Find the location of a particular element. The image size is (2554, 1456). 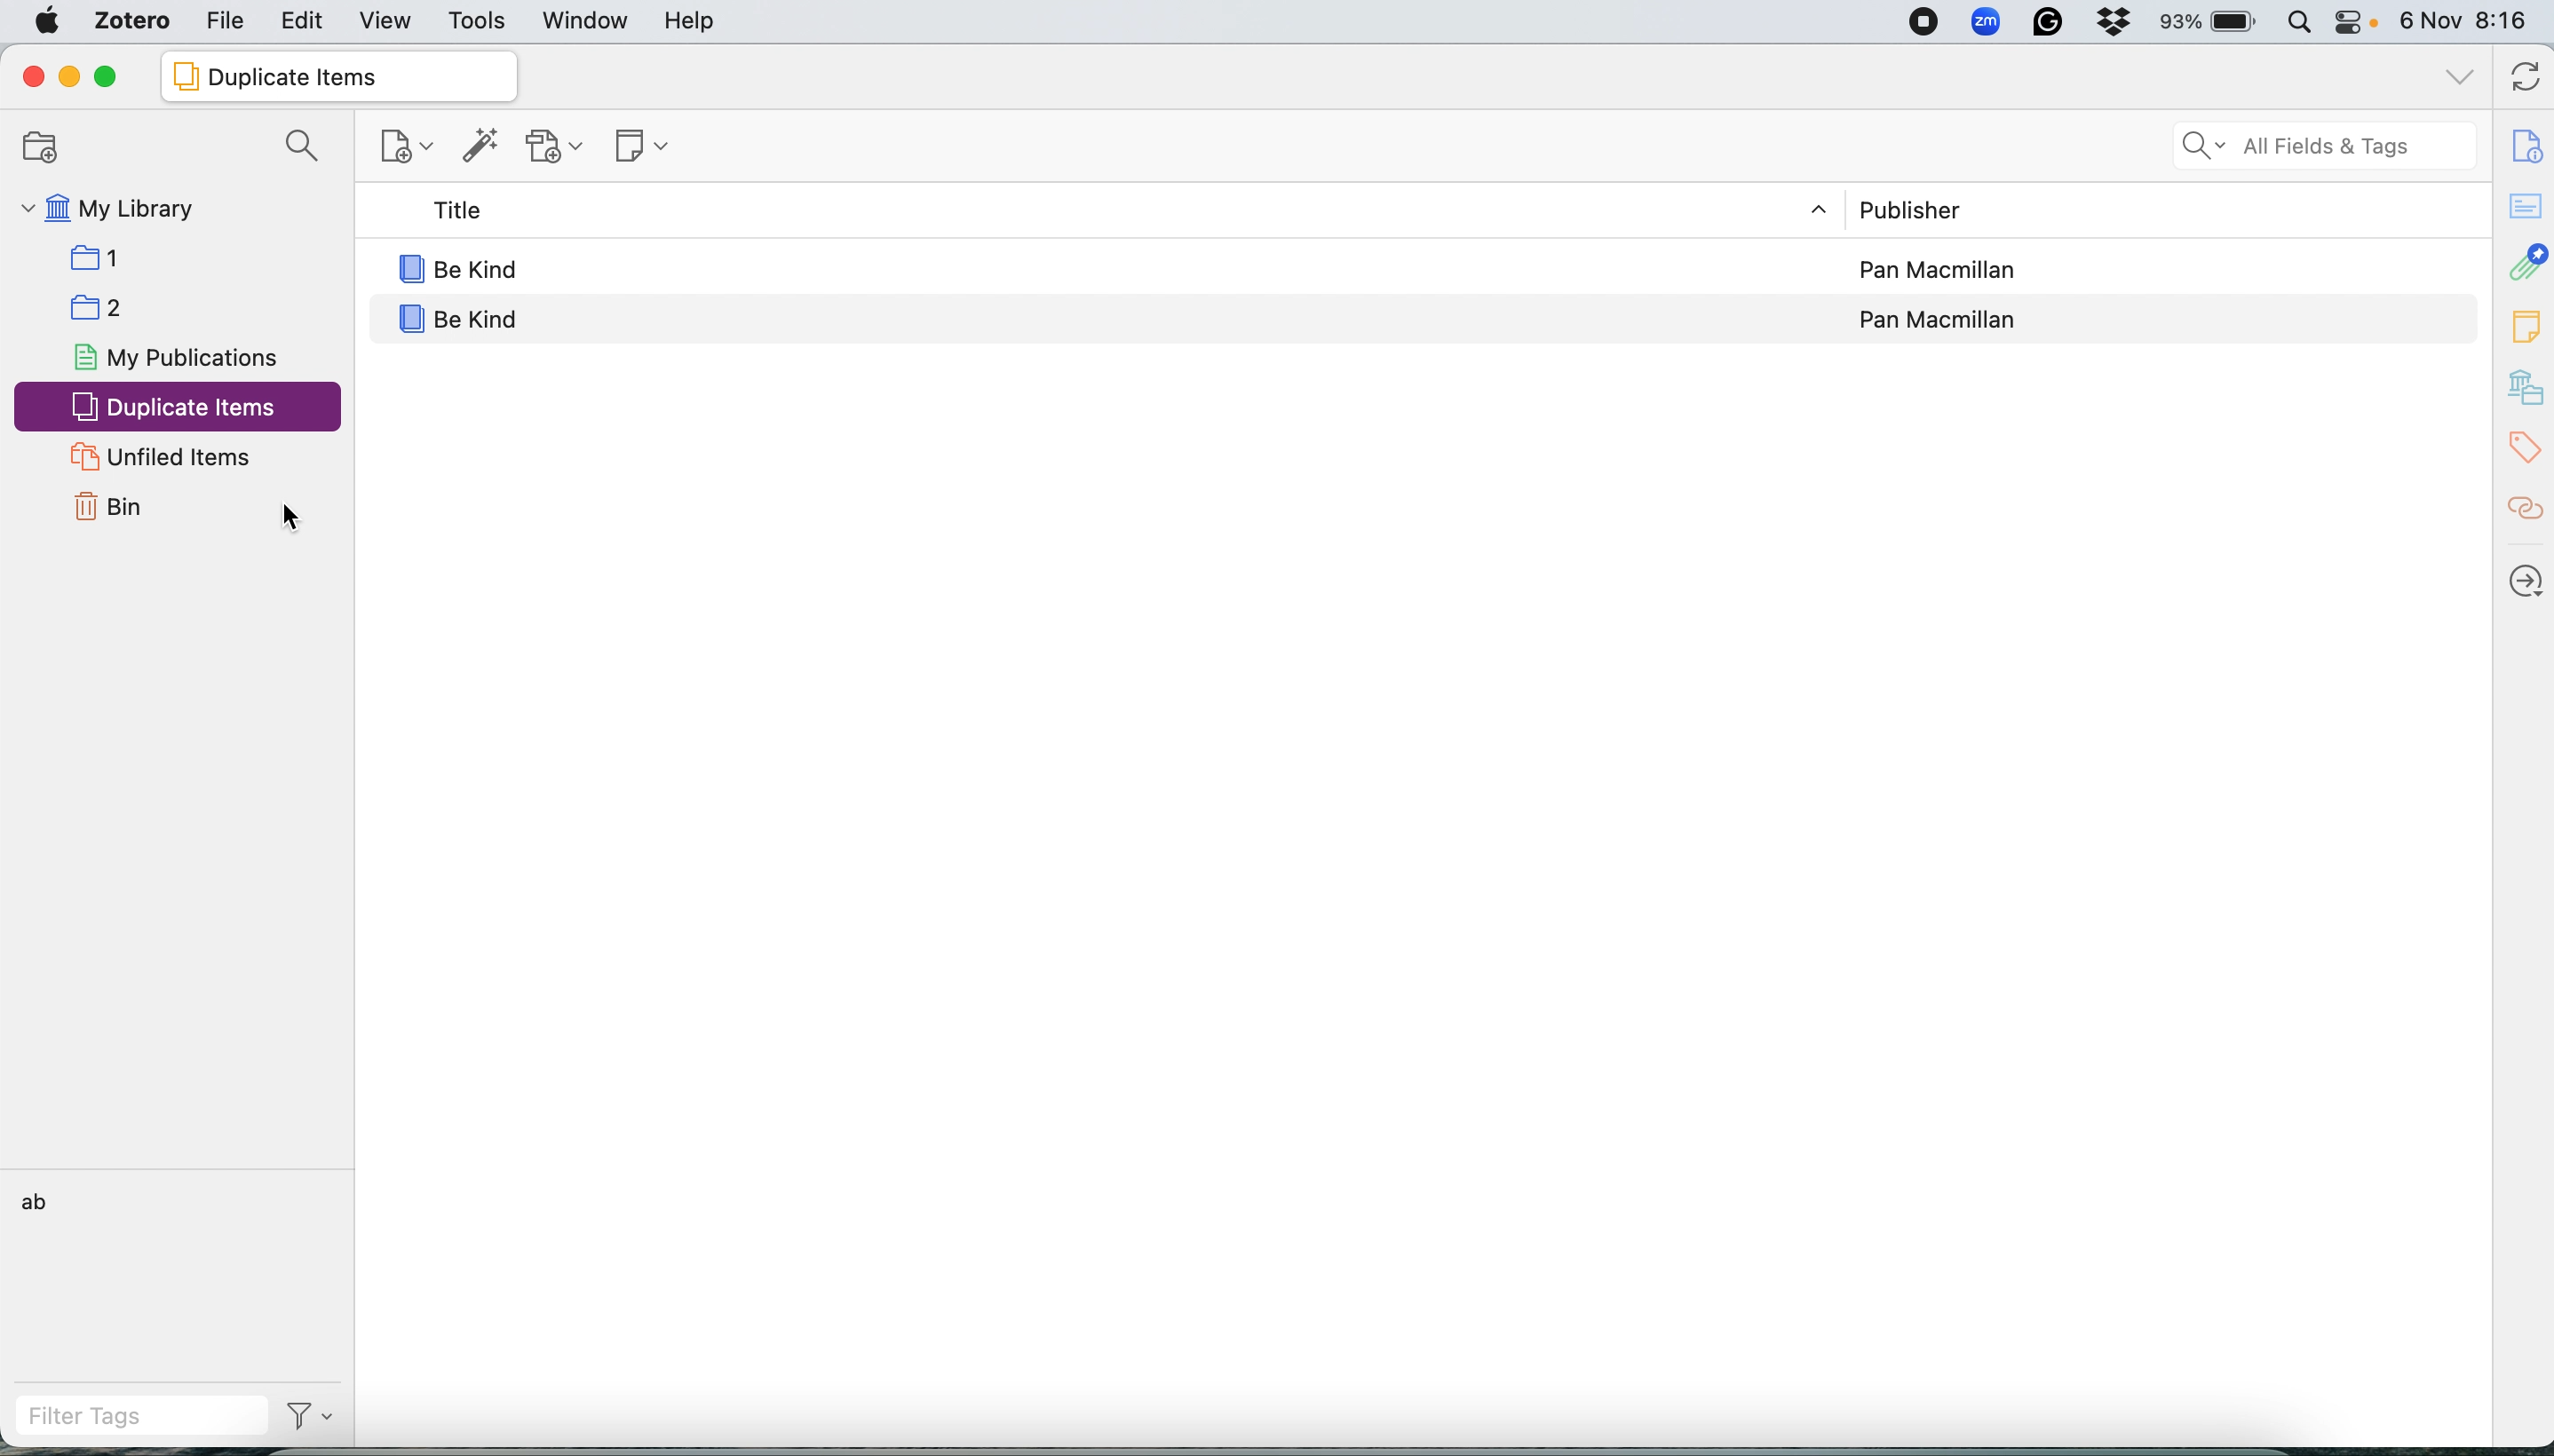

sort is located at coordinates (1803, 208).